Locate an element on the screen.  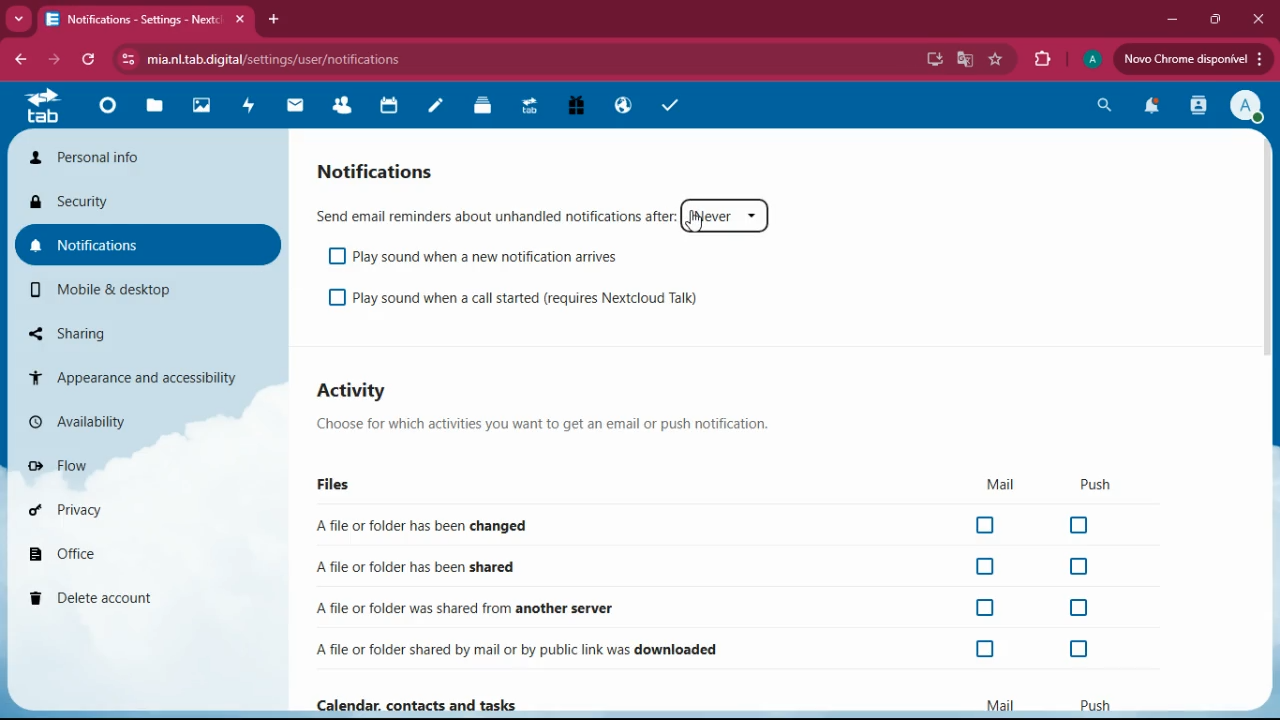
changed is located at coordinates (438, 525).